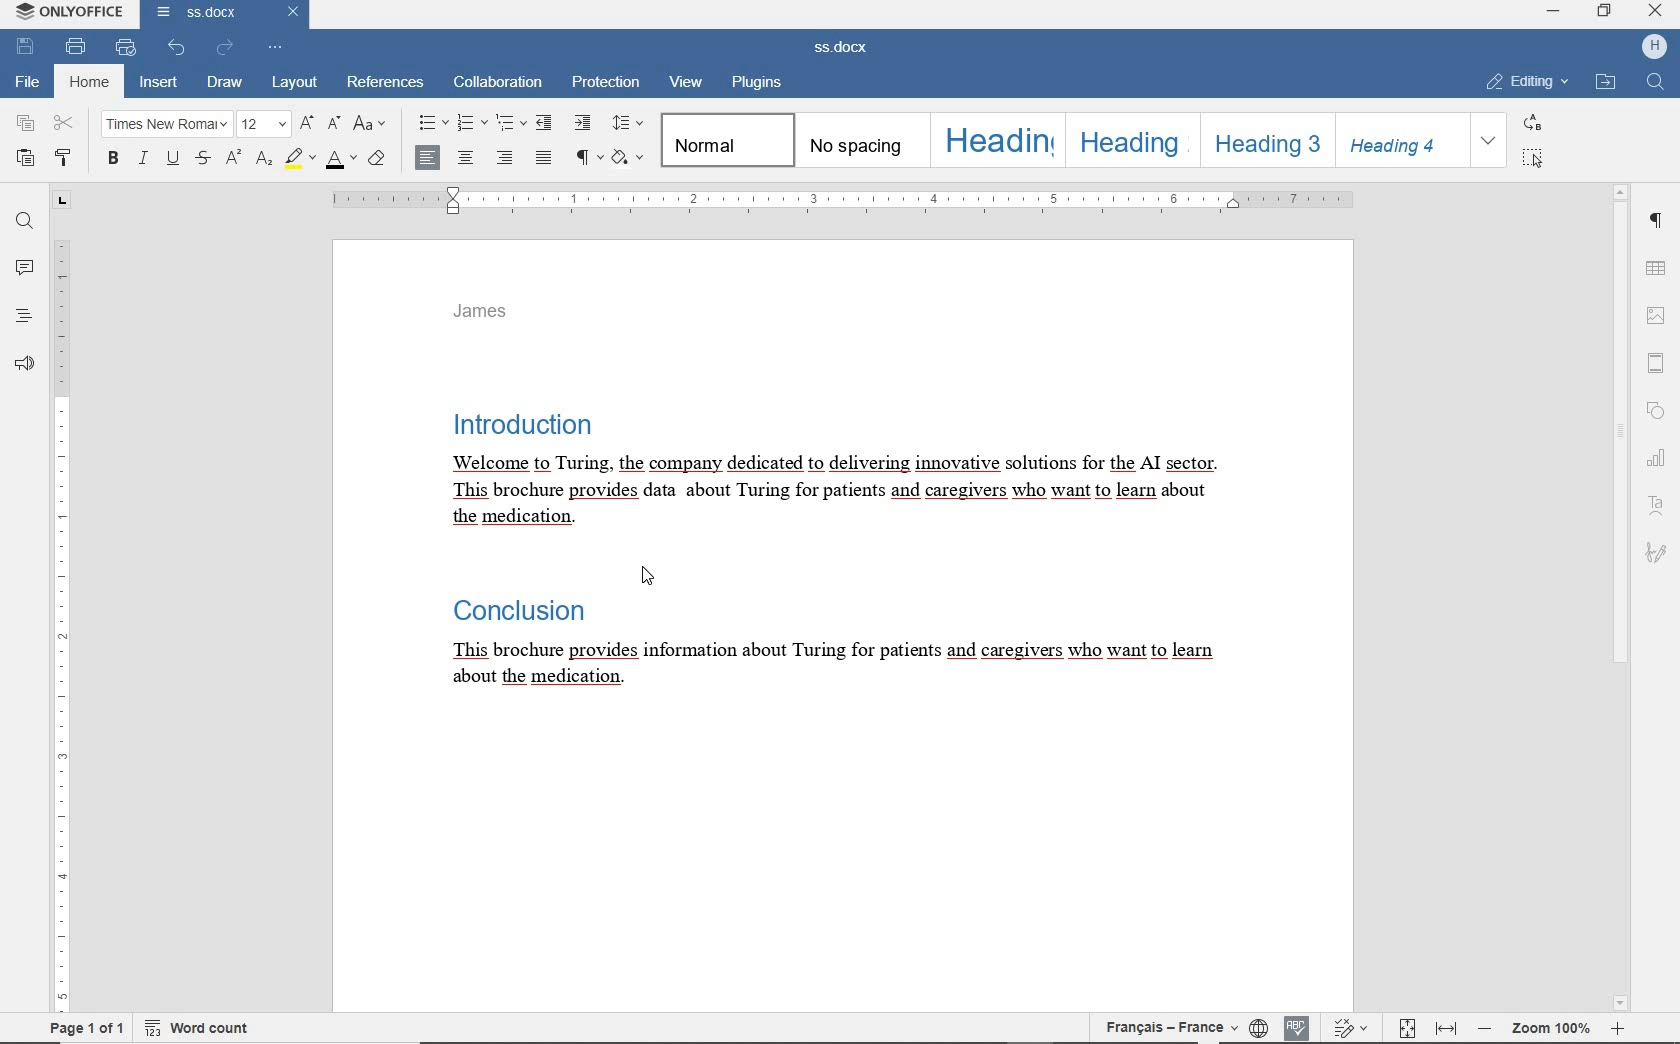  What do you see at coordinates (1262, 141) in the screenshot?
I see `HEADING 3` at bounding box center [1262, 141].